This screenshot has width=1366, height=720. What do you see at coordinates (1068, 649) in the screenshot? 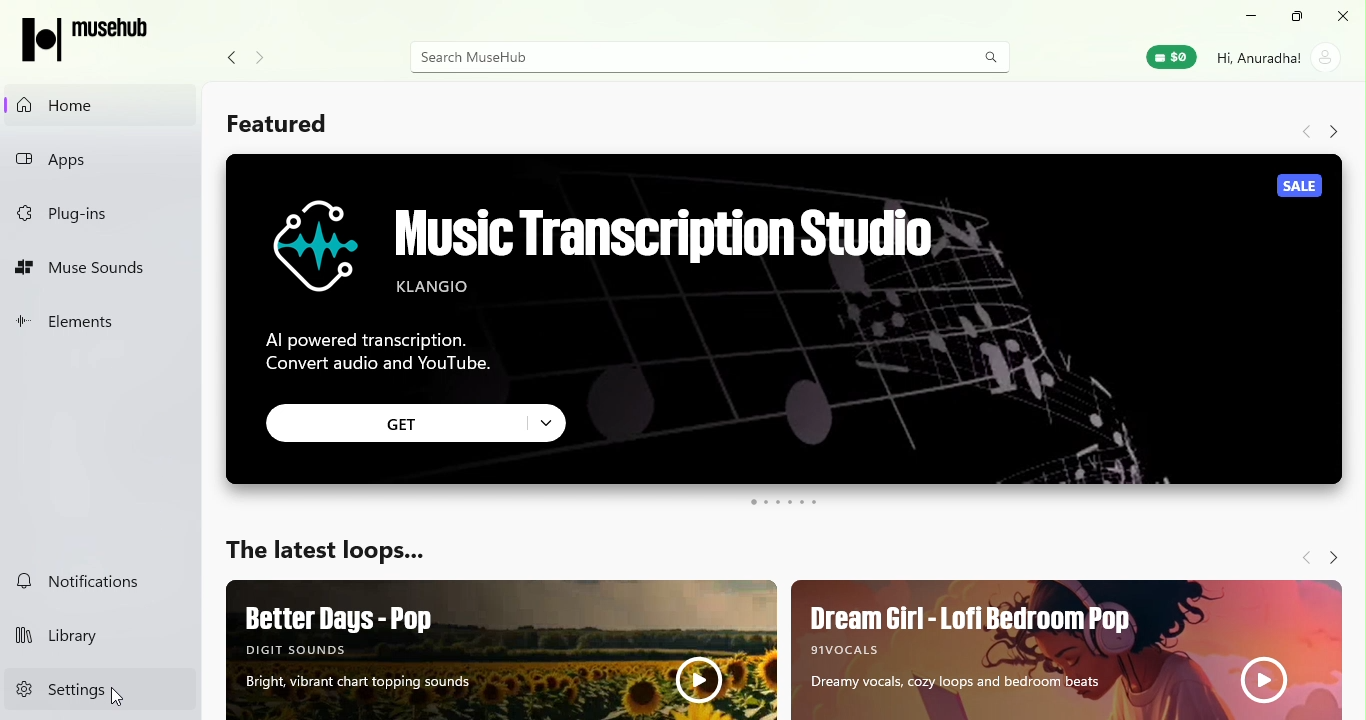
I see `Ad` at bounding box center [1068, 649].